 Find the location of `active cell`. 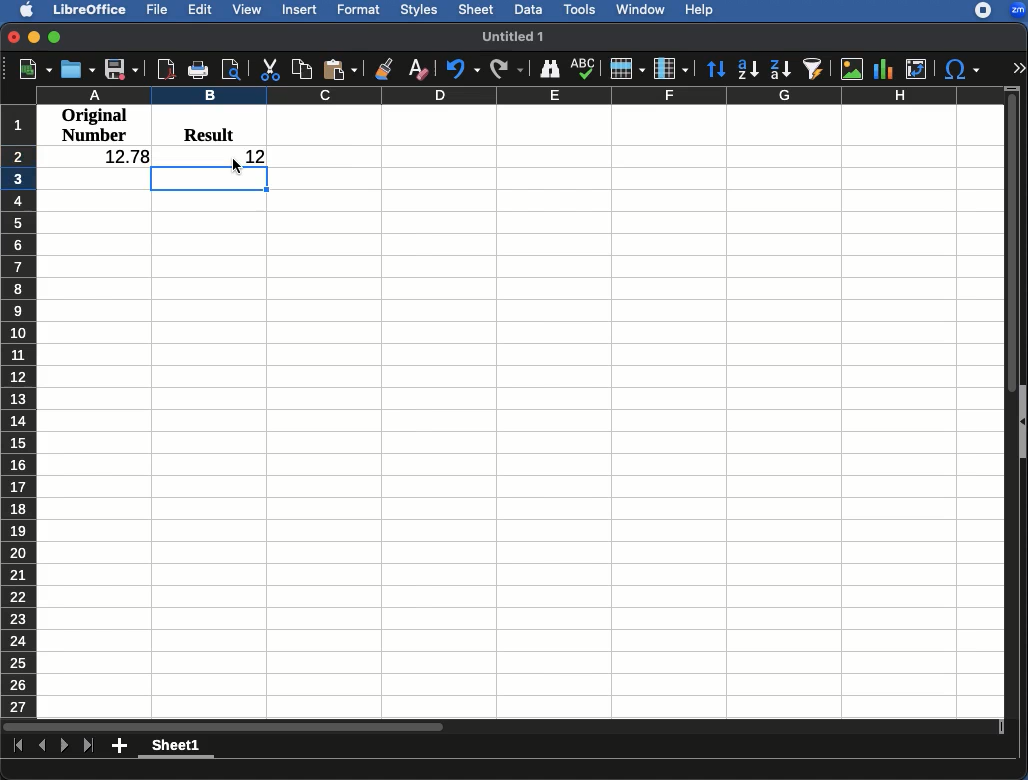

active cell is located at coordinates (209, 181).